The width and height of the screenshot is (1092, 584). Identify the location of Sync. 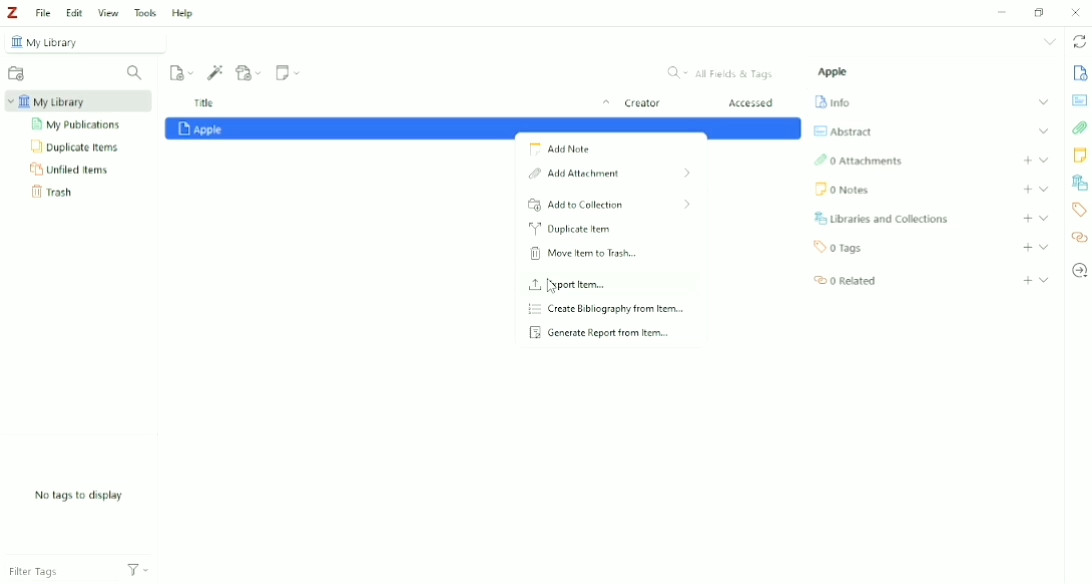
(1078, 42).